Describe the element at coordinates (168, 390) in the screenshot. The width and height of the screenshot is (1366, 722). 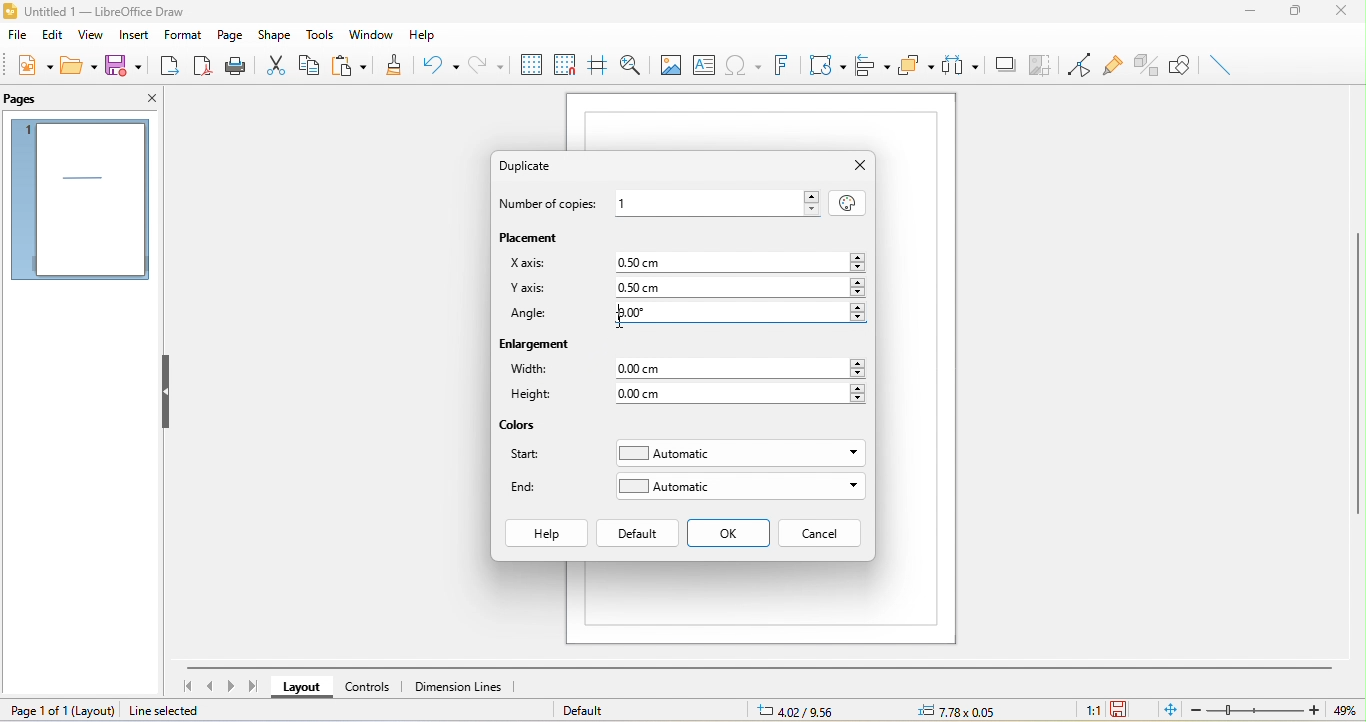
I see `hide` at that location.